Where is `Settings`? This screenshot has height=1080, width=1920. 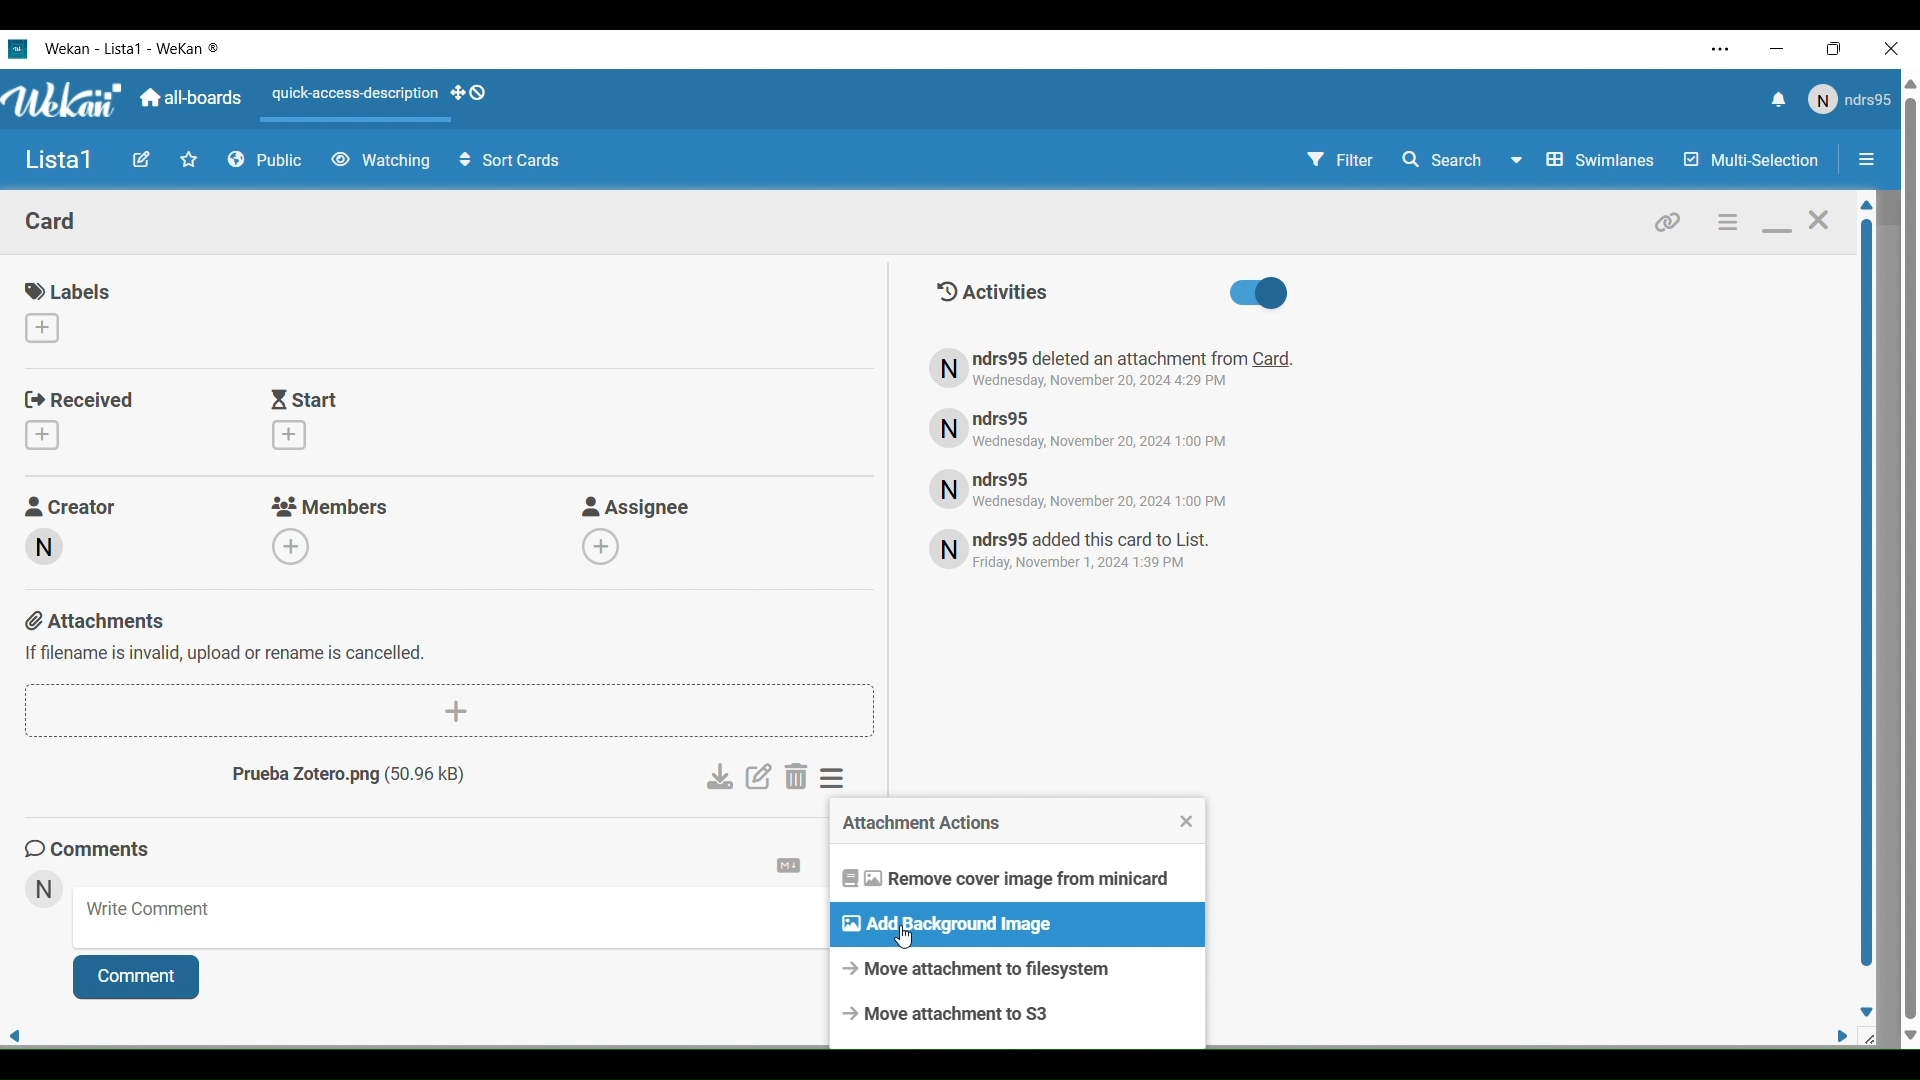 Settings is located at coordinates (1730, 221).